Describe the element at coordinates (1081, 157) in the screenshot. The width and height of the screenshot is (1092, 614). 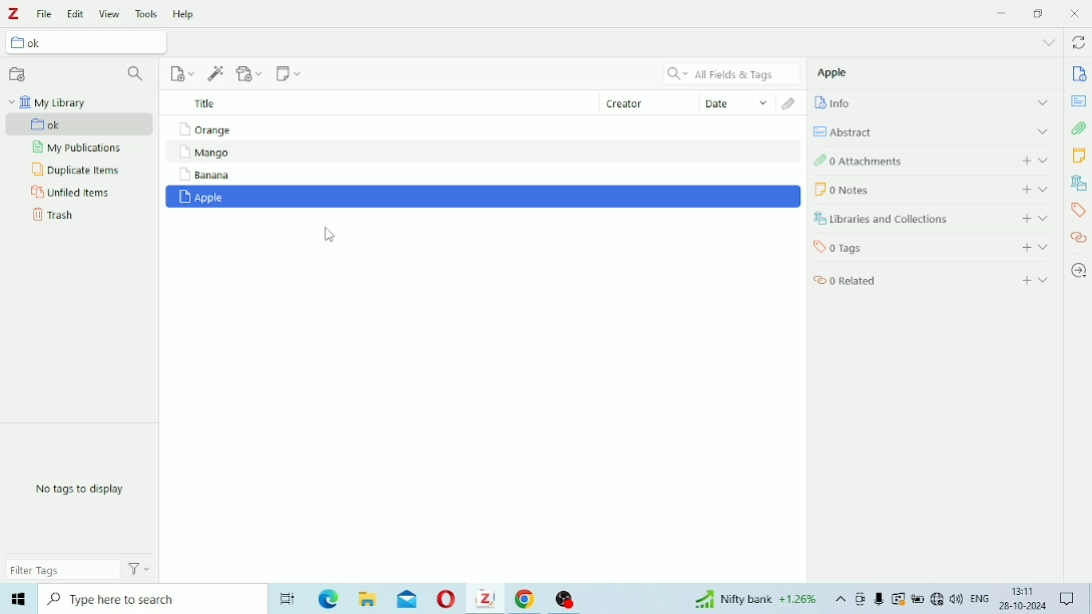
I see `Notes` at that location.